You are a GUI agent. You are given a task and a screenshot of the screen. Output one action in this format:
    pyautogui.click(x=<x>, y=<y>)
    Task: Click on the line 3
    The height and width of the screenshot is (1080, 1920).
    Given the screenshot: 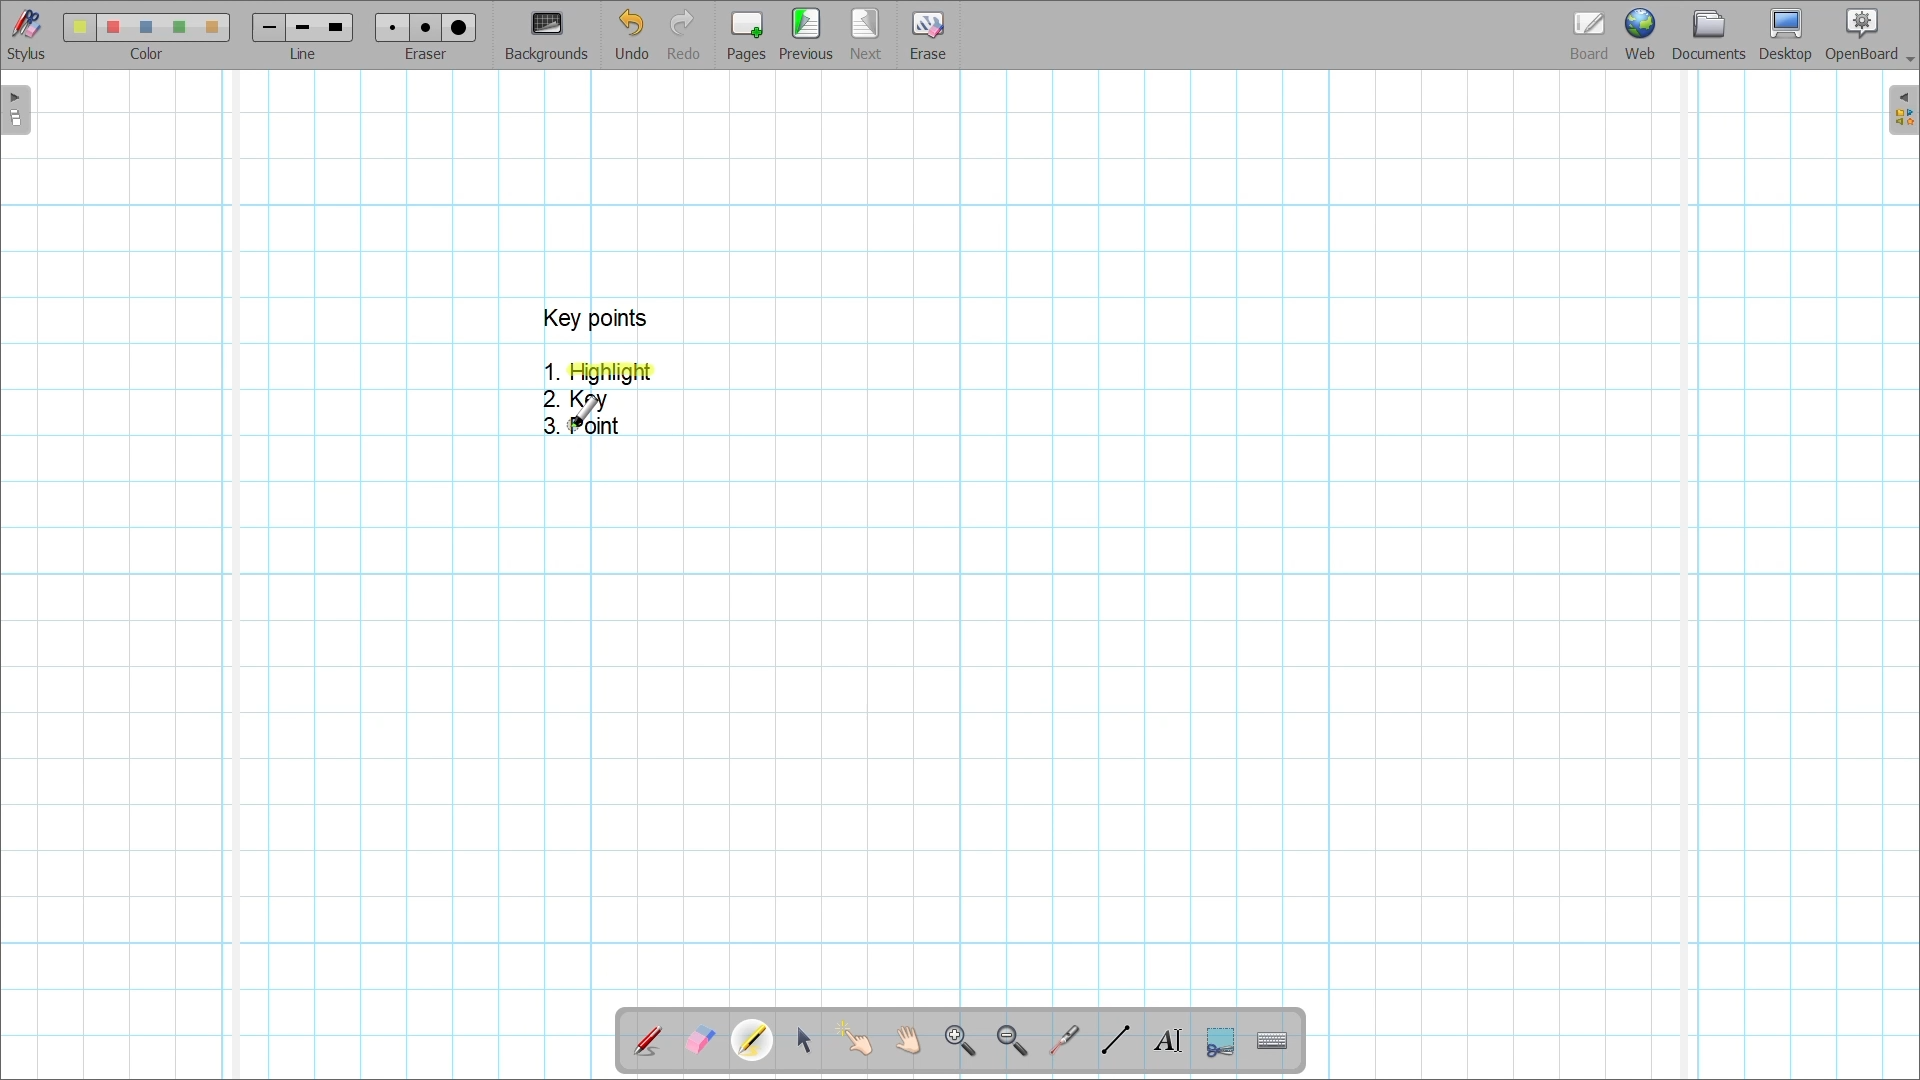 What is the action you would take?
    pyautogui.click(x=334, y=27)
    